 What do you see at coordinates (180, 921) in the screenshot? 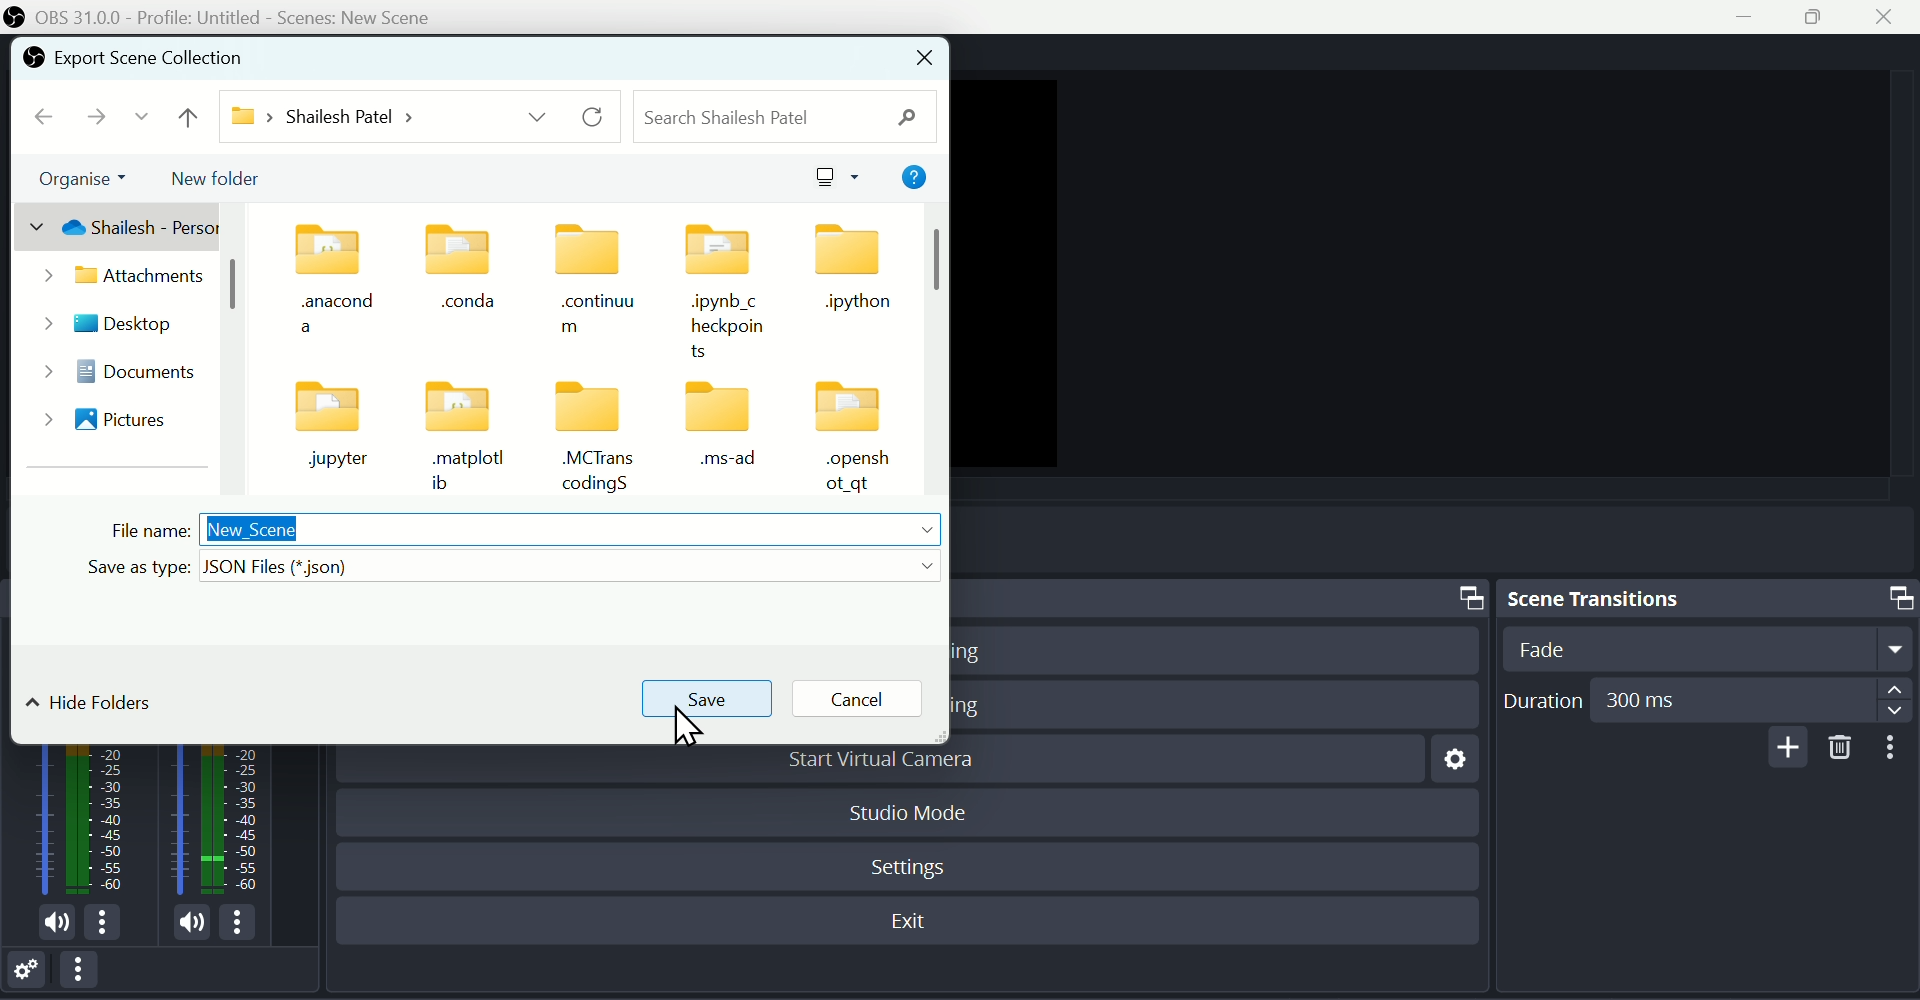
I see `volume` at bounding box center [180, 921].